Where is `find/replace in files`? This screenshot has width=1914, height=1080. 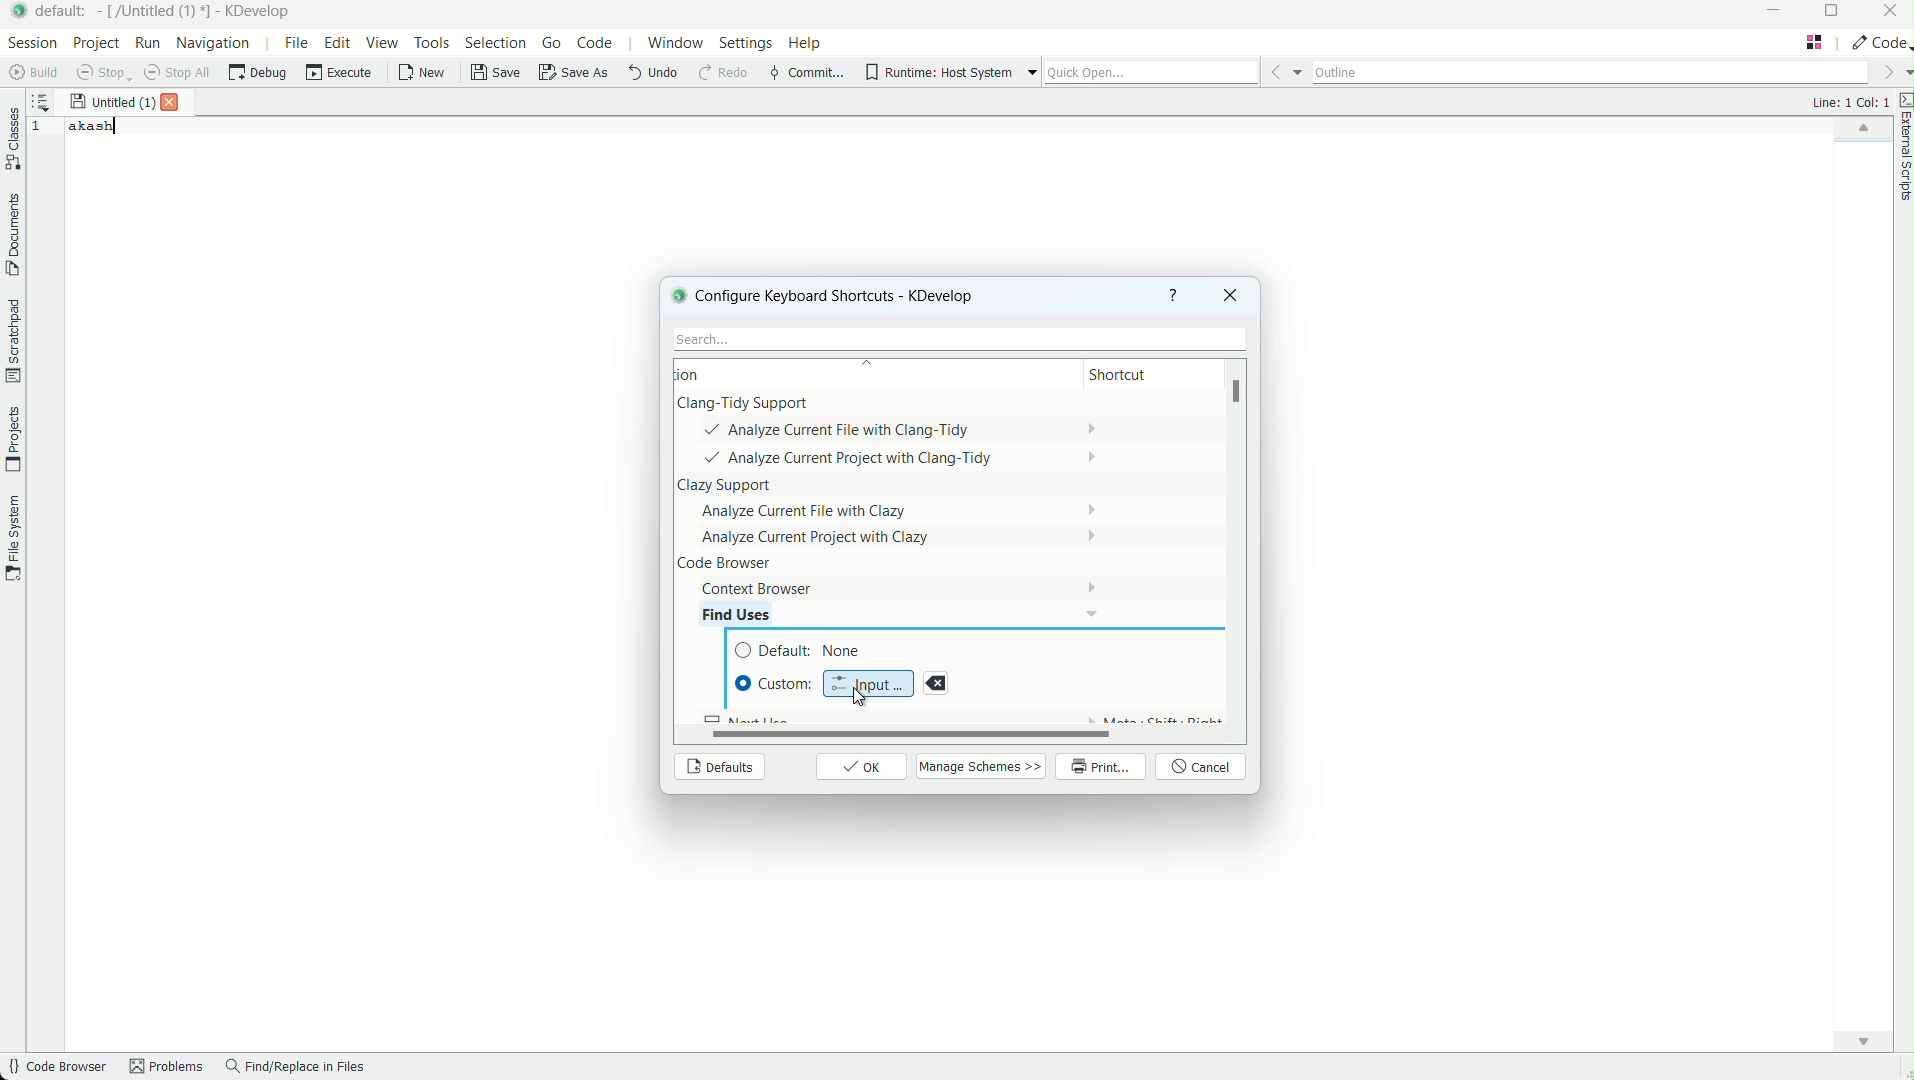
find/replace in files is located at coordinates (296, 1068).